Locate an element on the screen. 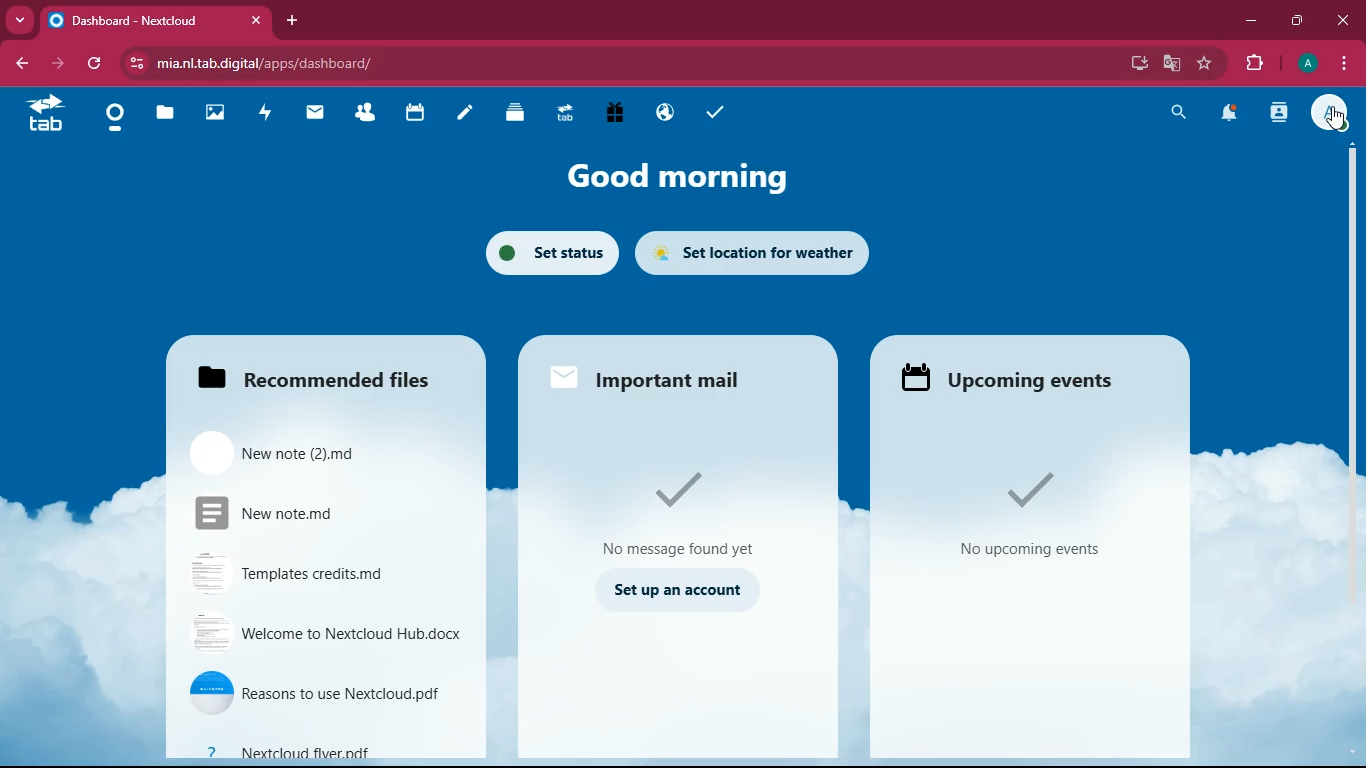 The height and width of the screenshot is (768, 1366). pfoile is located at coordinates (1306, 63).